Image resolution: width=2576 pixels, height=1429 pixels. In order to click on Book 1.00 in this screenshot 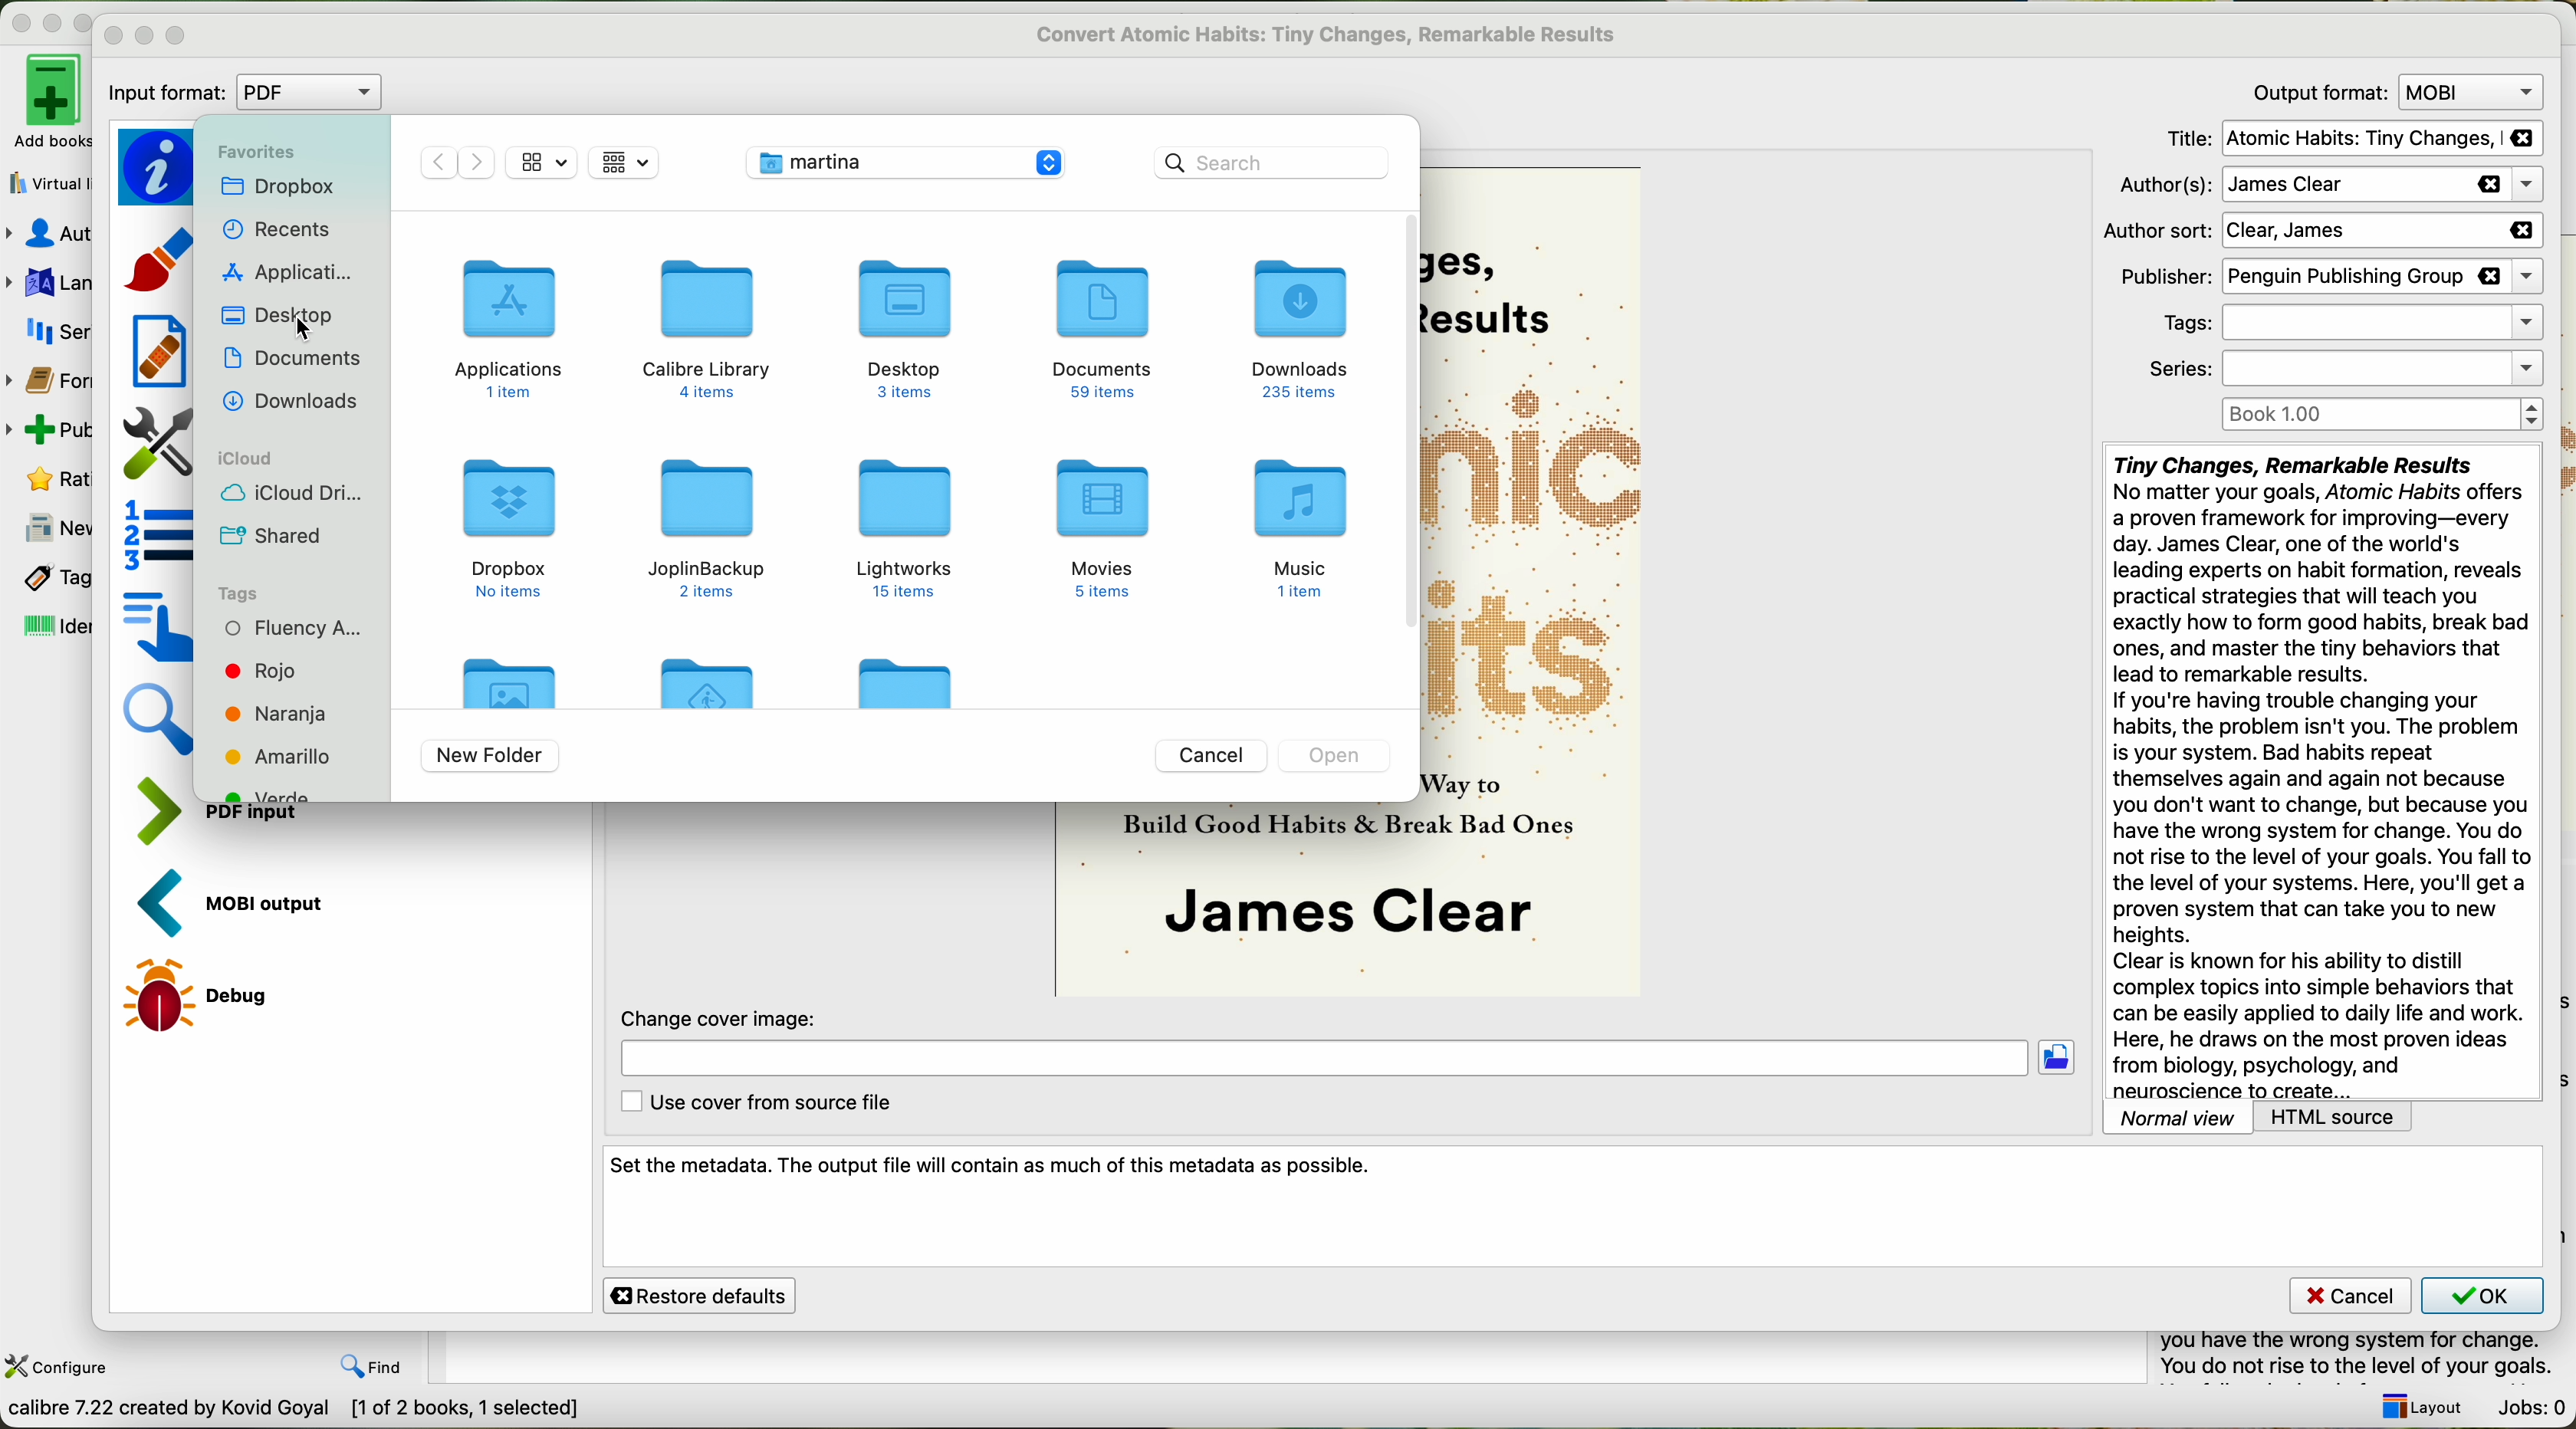, I will do `click(2383, 415)`.